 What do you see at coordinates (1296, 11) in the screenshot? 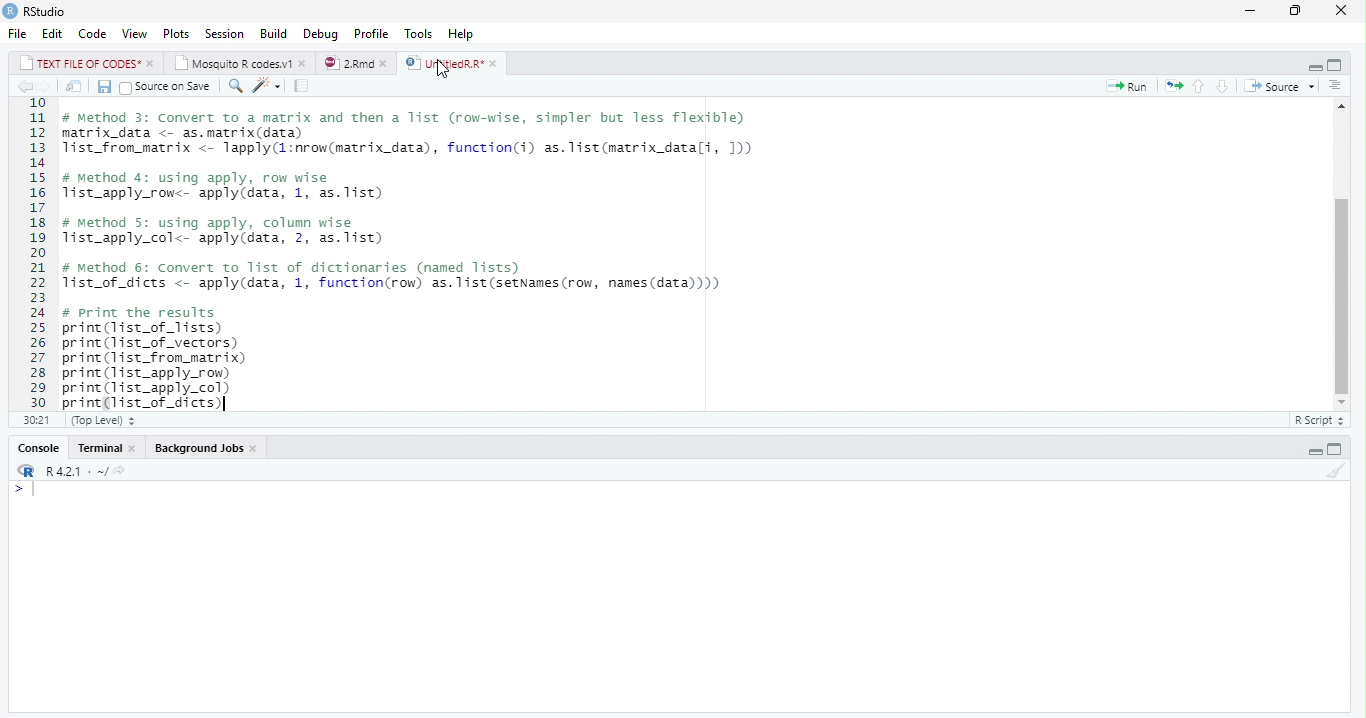
I see `Maximize` at bounding box center [1296, 11].